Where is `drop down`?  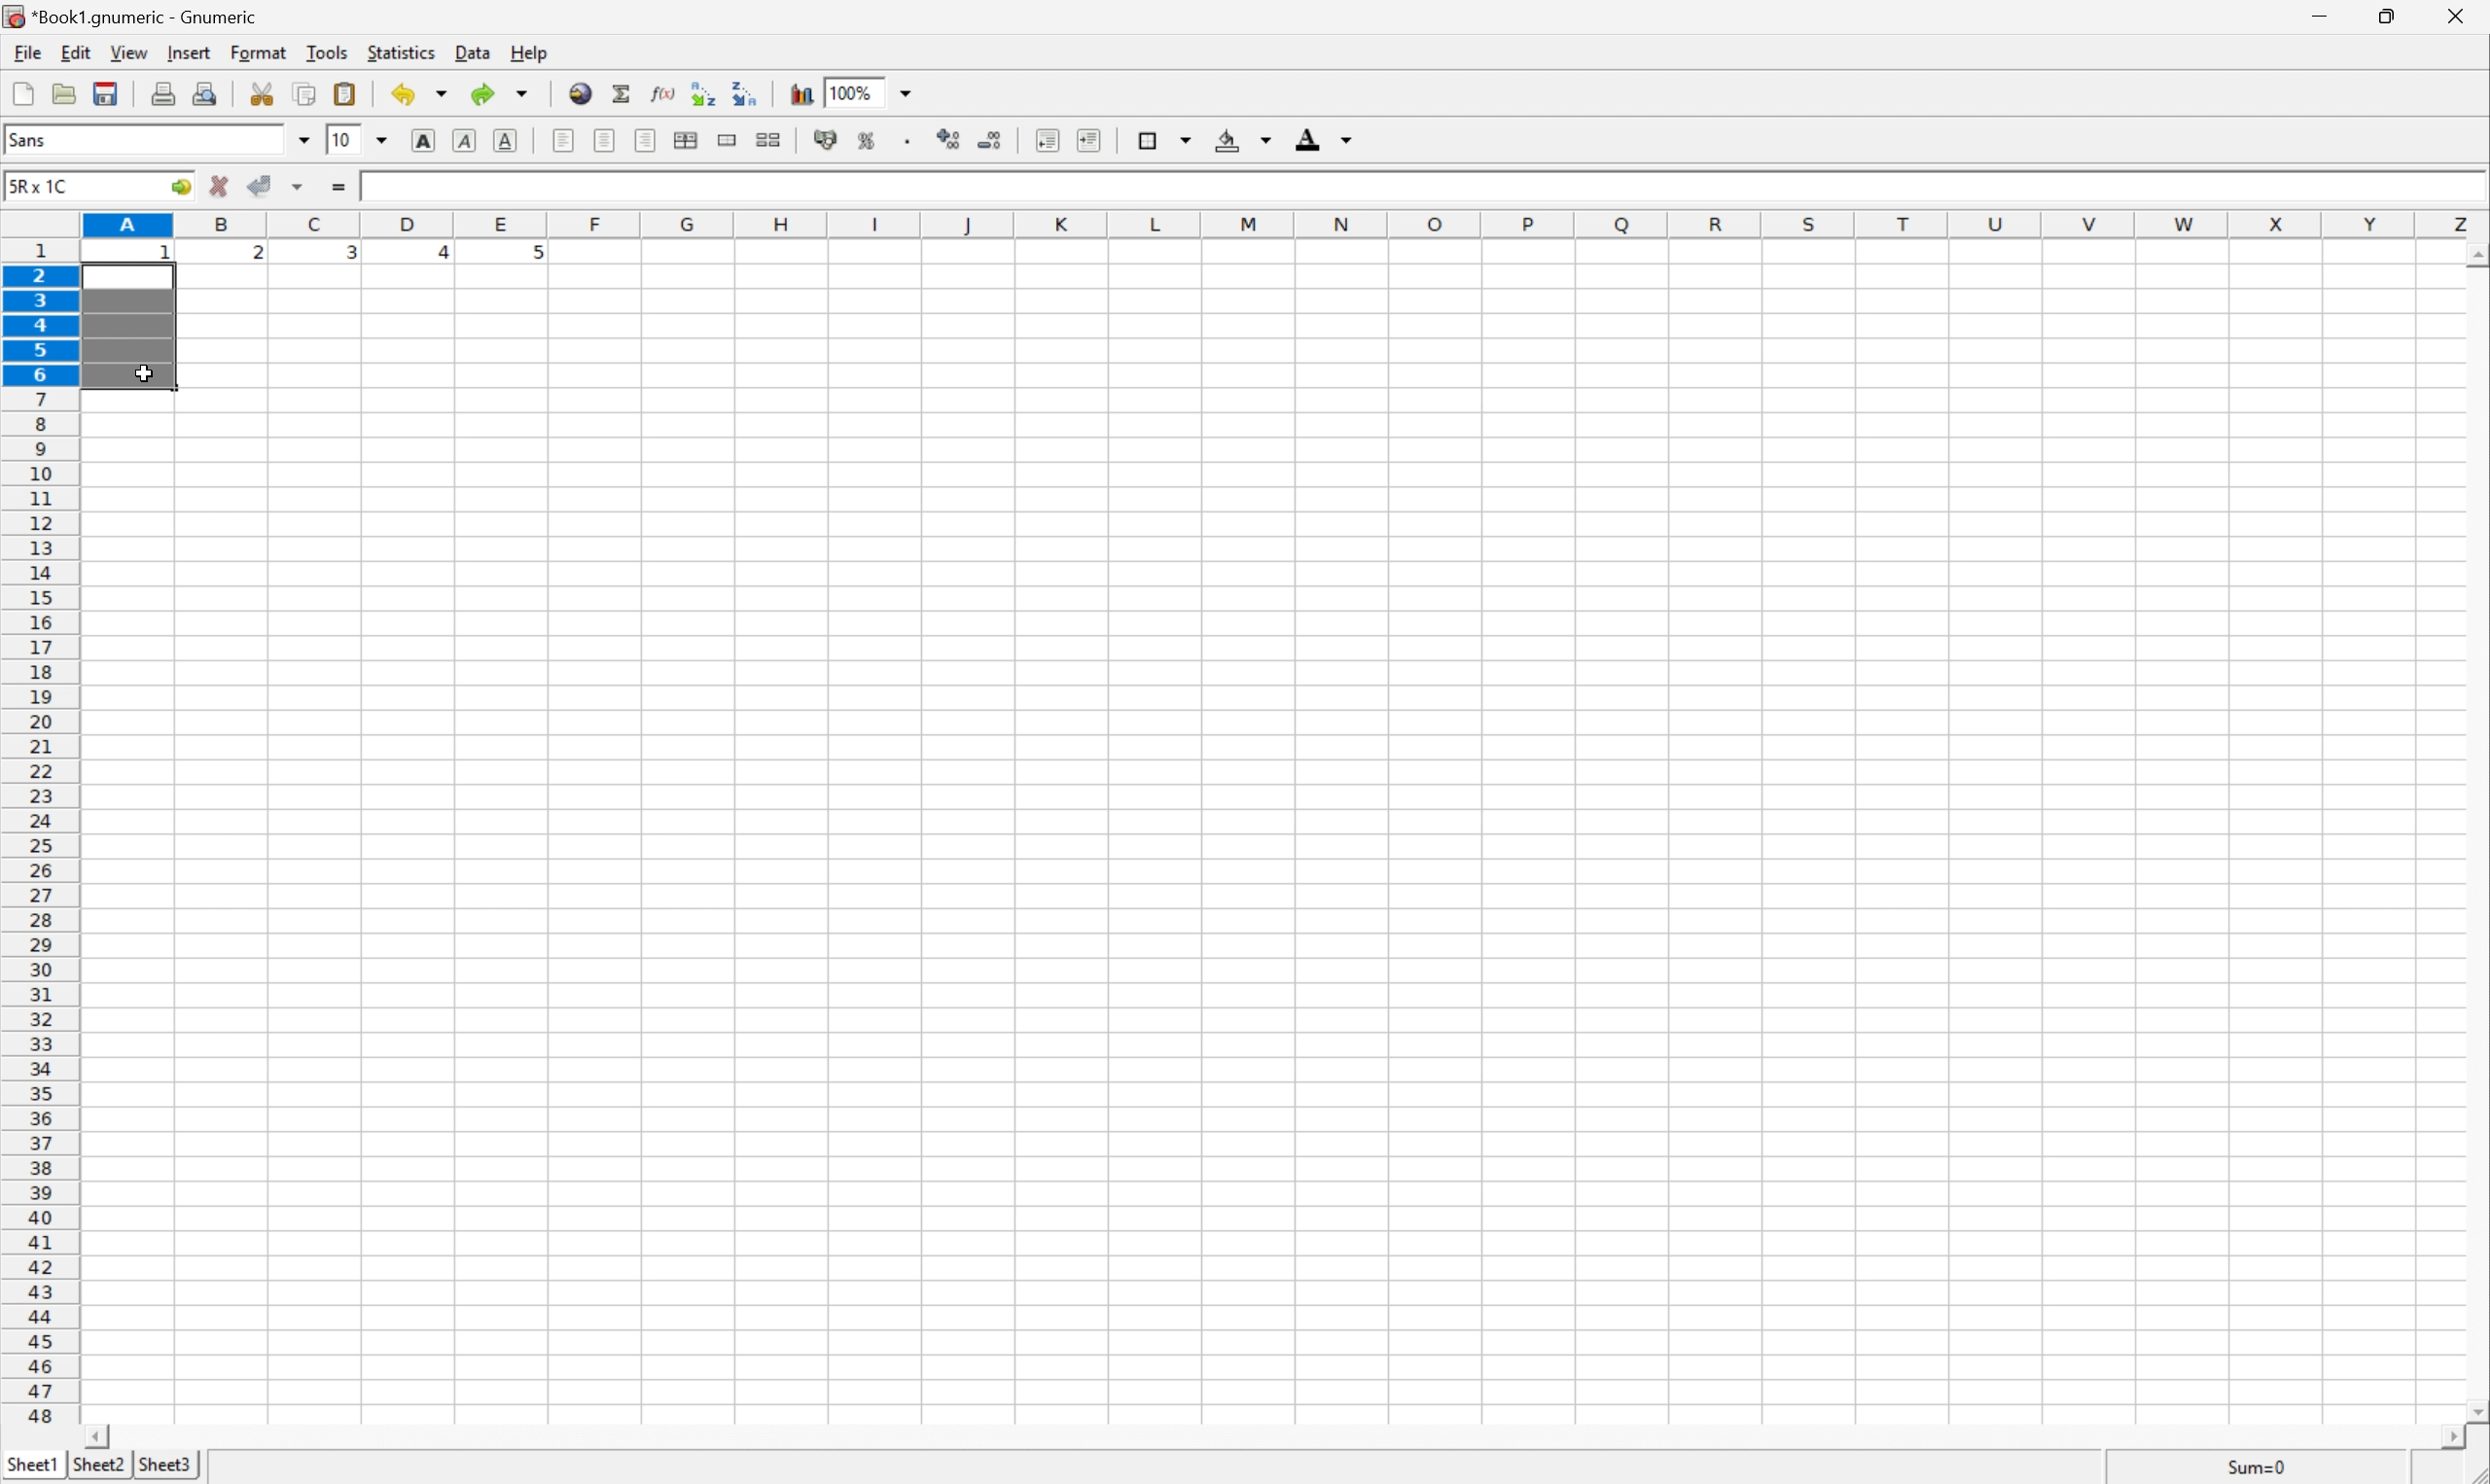 drop down is located at coordinates (907, 93).